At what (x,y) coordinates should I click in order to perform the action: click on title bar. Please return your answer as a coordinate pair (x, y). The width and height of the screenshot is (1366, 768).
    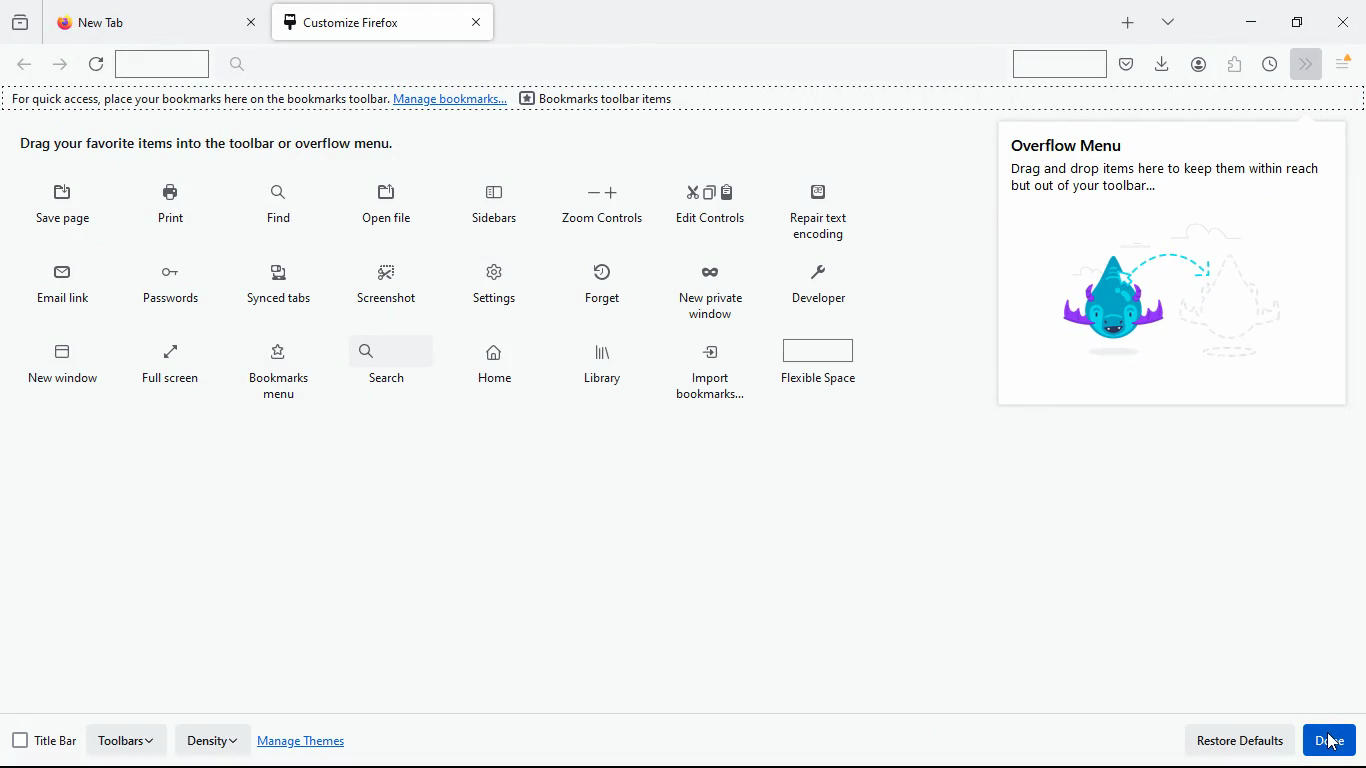
    Looking at the image, I should click on (44, 741).